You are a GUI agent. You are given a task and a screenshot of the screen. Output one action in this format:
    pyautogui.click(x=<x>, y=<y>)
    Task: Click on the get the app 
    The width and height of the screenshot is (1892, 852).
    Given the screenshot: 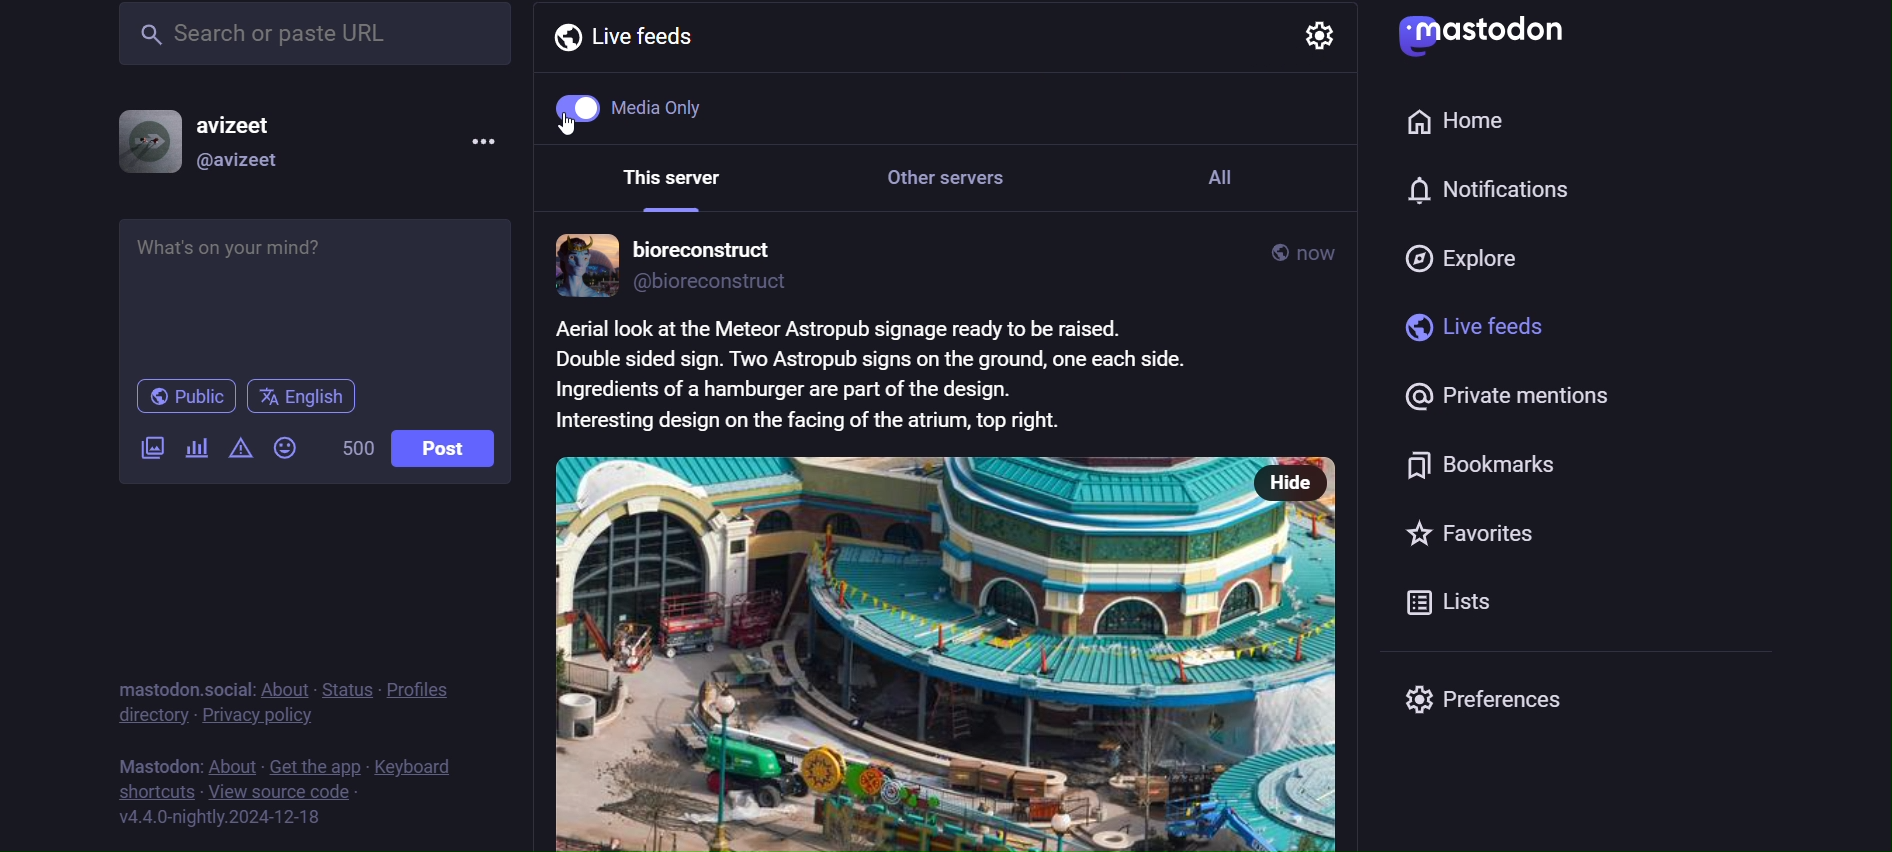 What is the action you would take?
    pyautogui.click(x=313, y=757)
    